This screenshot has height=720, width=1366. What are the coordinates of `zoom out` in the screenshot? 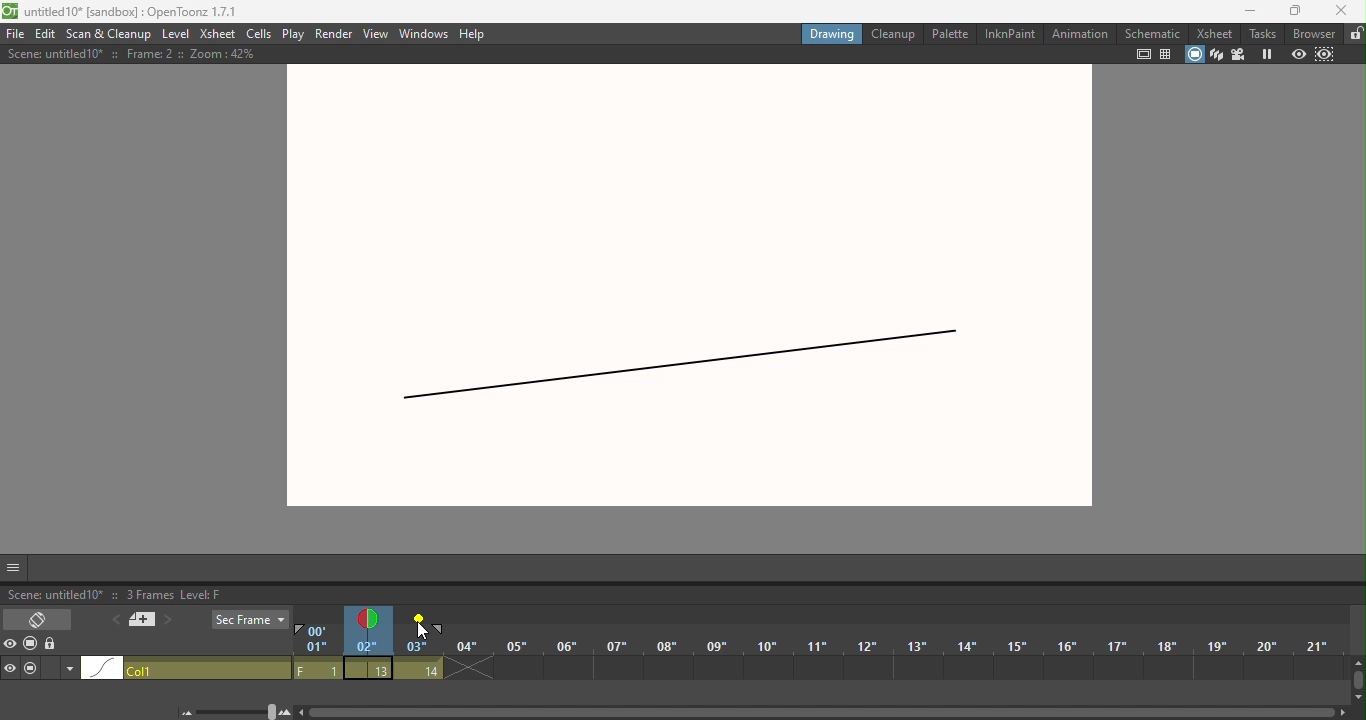 It's located at (186, 714).